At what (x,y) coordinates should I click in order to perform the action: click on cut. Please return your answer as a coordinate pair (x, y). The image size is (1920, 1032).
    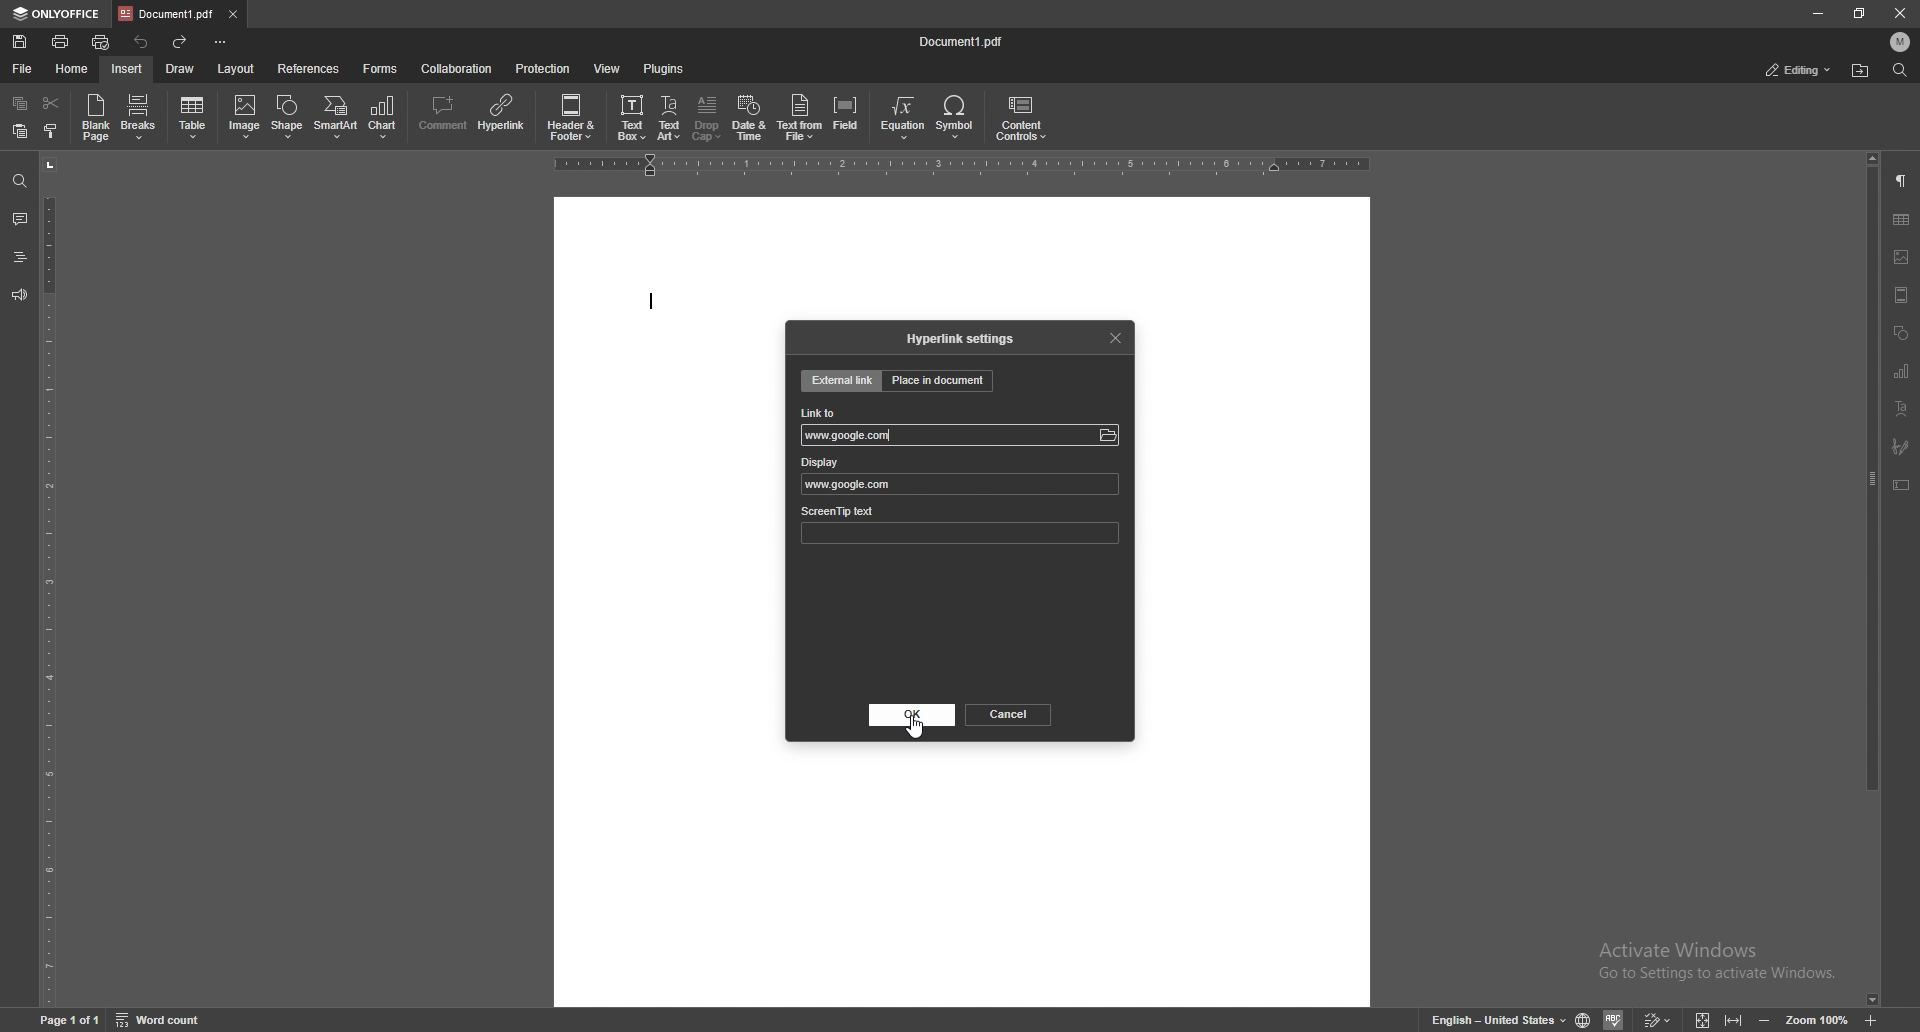
    Looking at the image, I should click on (52, 103).